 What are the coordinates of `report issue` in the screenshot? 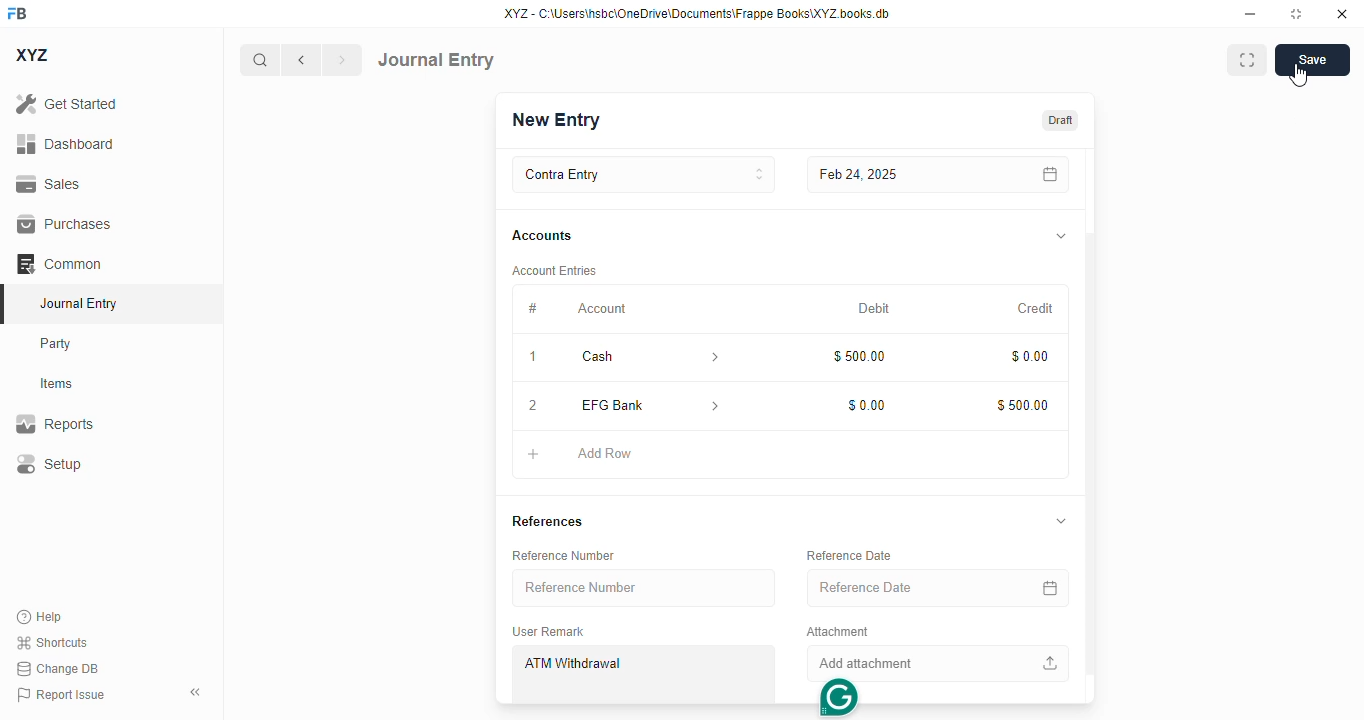 It's located at (61, 694).